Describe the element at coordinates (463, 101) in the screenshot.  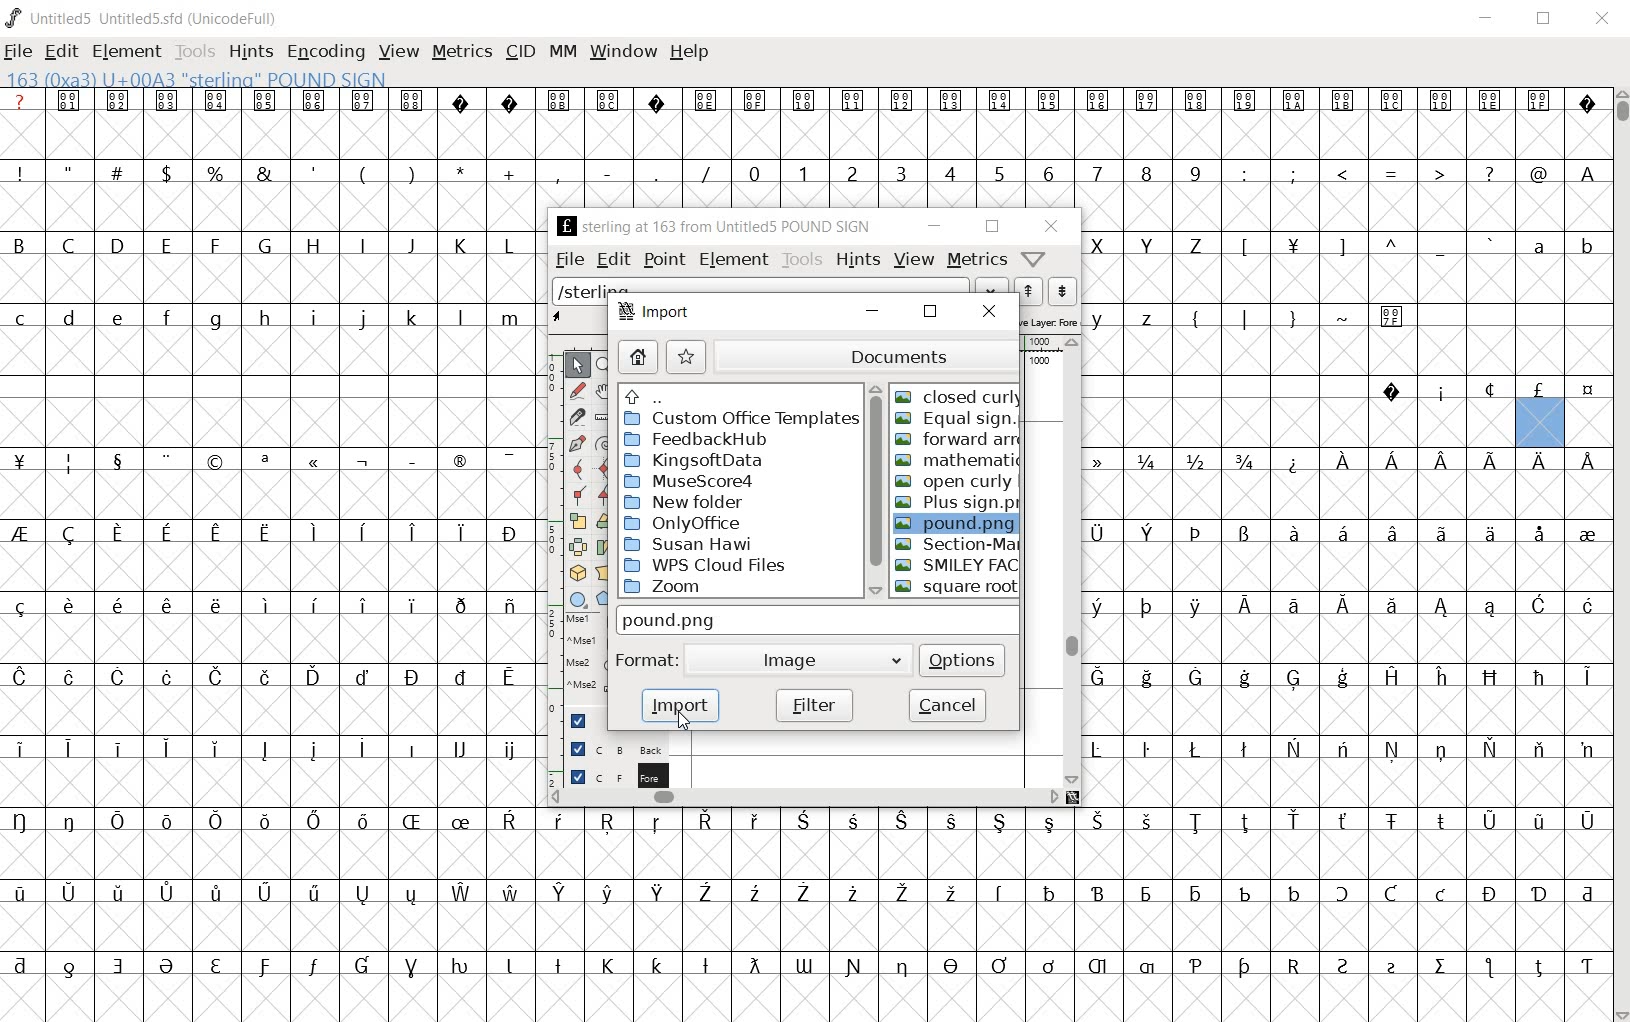
I see `Symbol` at that location.